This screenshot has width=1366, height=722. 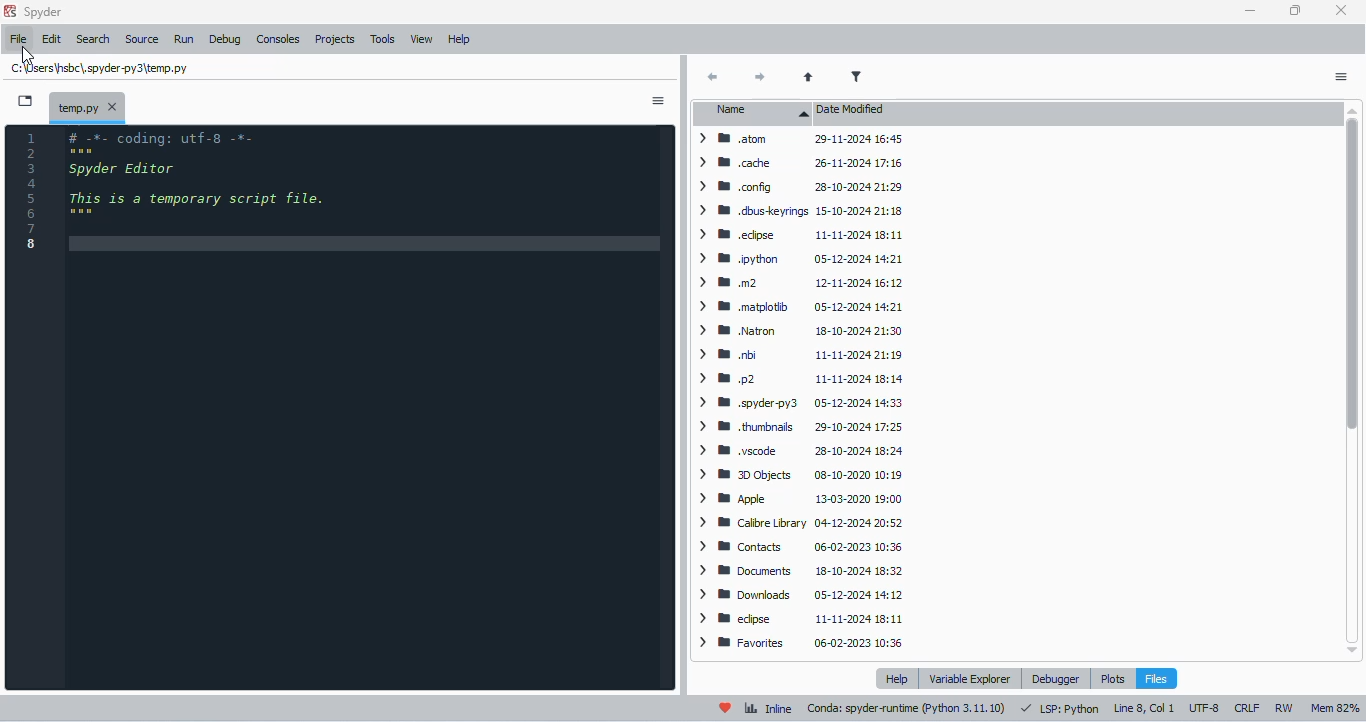 What do you see at coordinates (797, 307) in the screenshot?
I see `> BW matplotib 05-12-2024 14:21` at bounding box center [797, 307].